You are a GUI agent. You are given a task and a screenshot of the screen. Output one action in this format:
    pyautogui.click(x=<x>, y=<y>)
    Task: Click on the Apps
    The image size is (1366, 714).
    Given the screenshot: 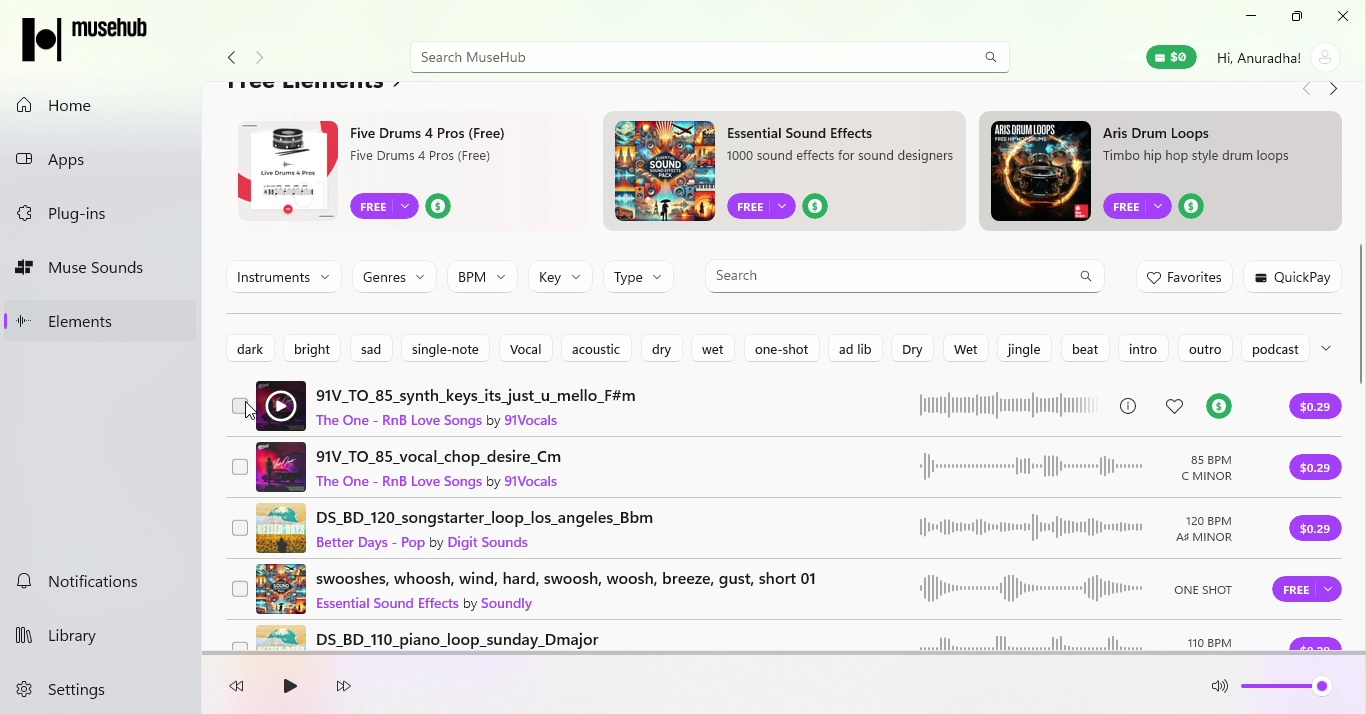 What is the action you would take?
    pyautogui.click(x=103, y=156)
    